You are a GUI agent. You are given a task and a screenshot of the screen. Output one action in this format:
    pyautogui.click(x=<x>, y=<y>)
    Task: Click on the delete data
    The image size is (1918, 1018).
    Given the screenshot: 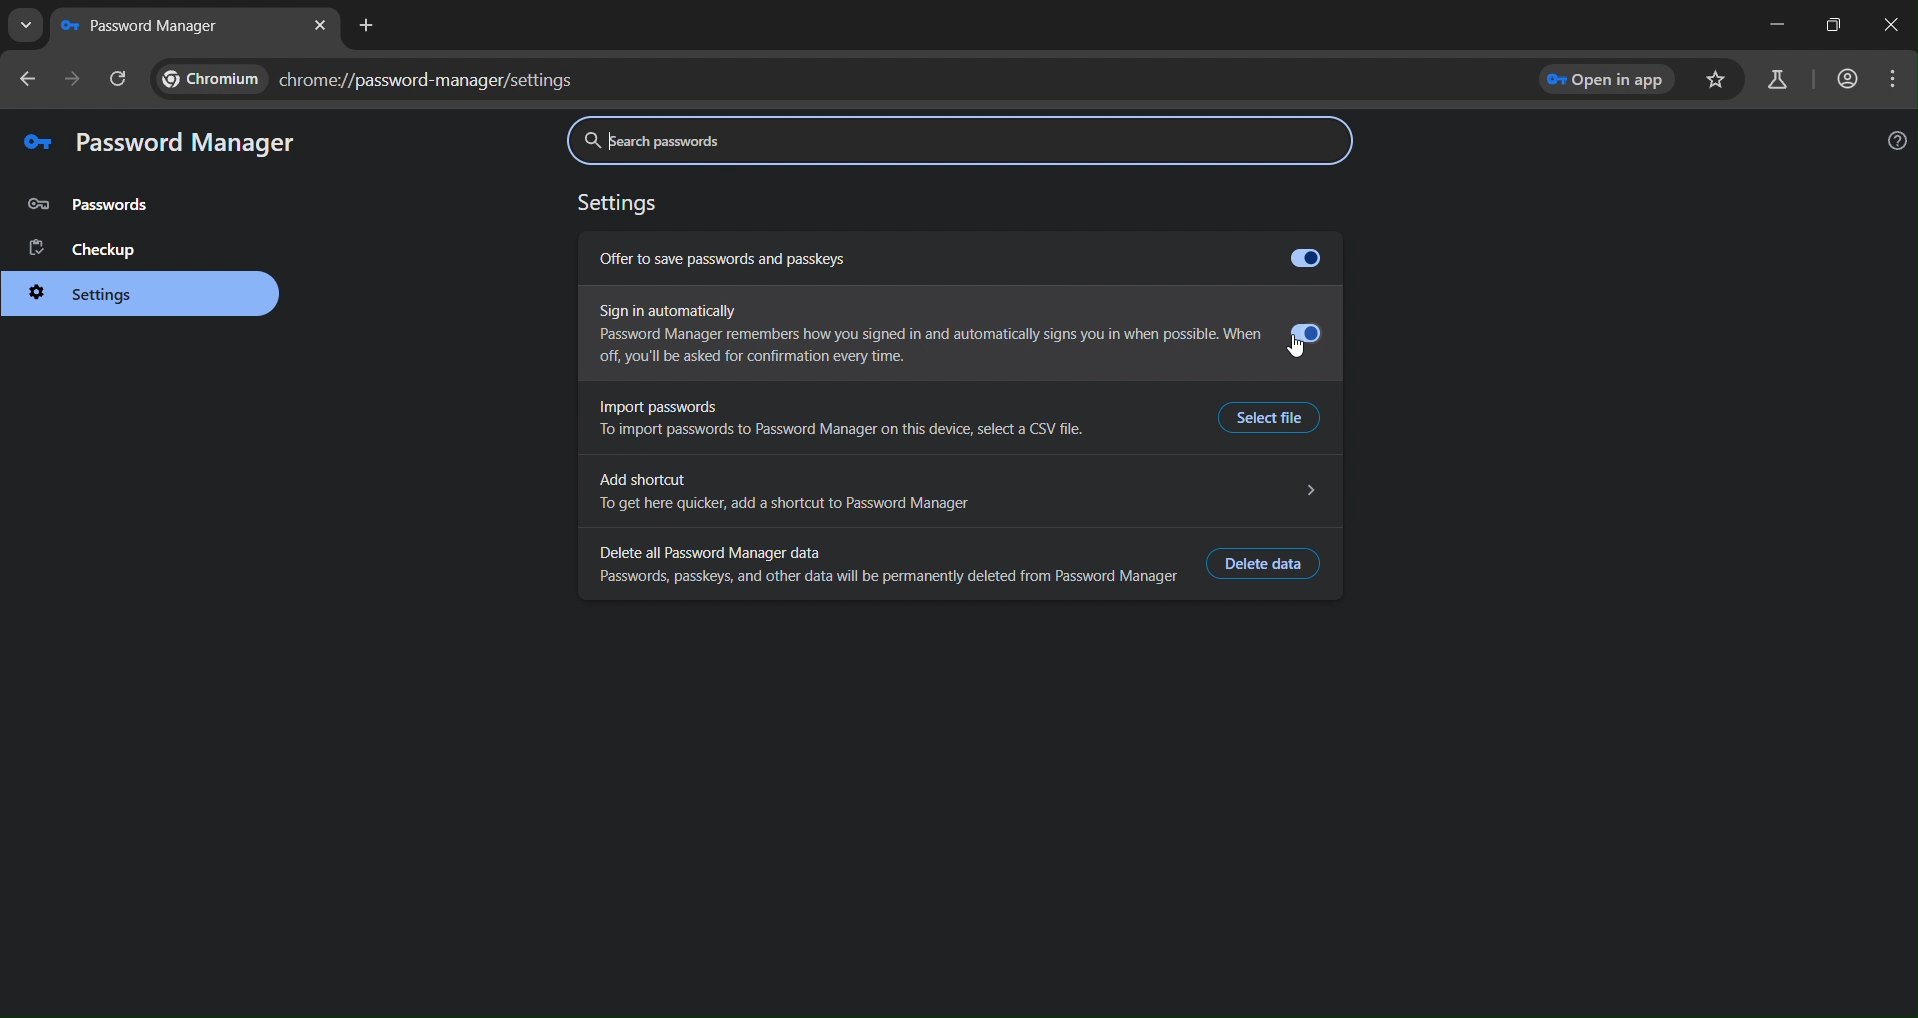 What is the action you would take?
    pyautogui.click(x=1269, y=564)
    